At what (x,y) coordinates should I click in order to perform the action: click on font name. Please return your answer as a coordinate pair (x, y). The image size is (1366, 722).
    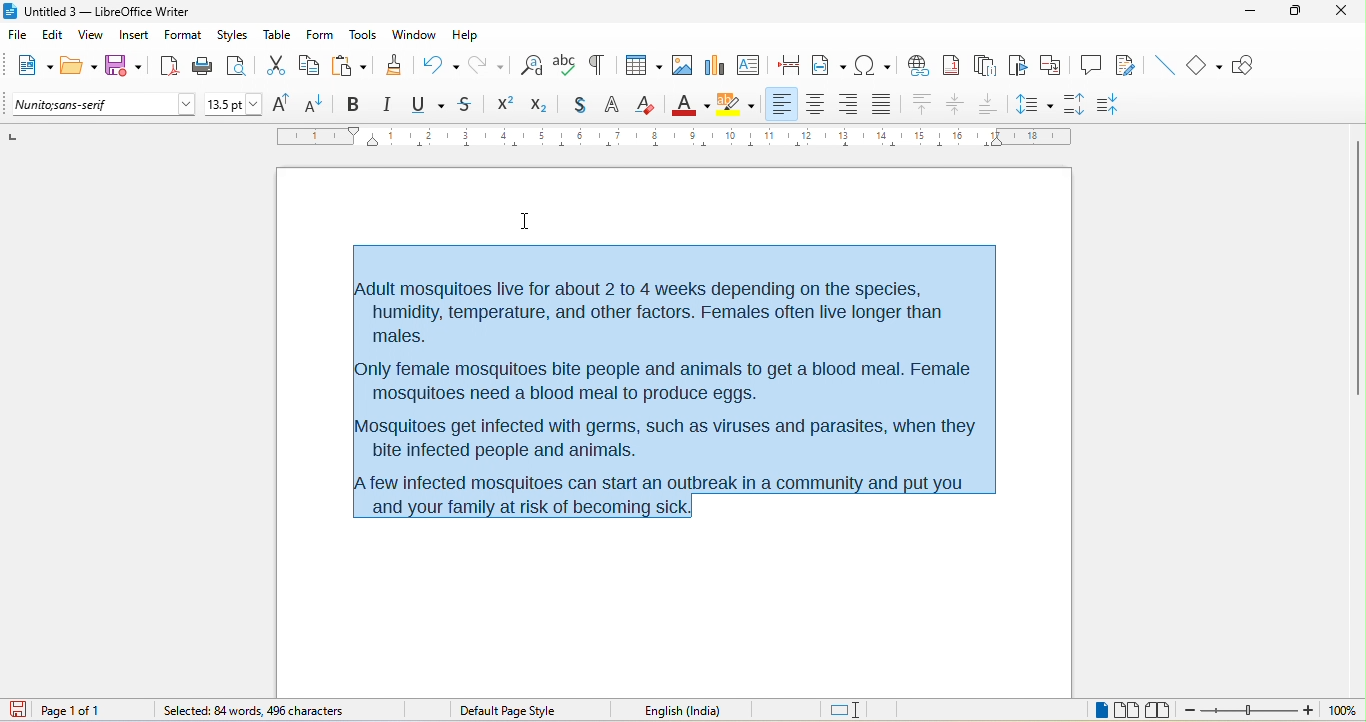
    Looking at the image, I should click on (105, 105).